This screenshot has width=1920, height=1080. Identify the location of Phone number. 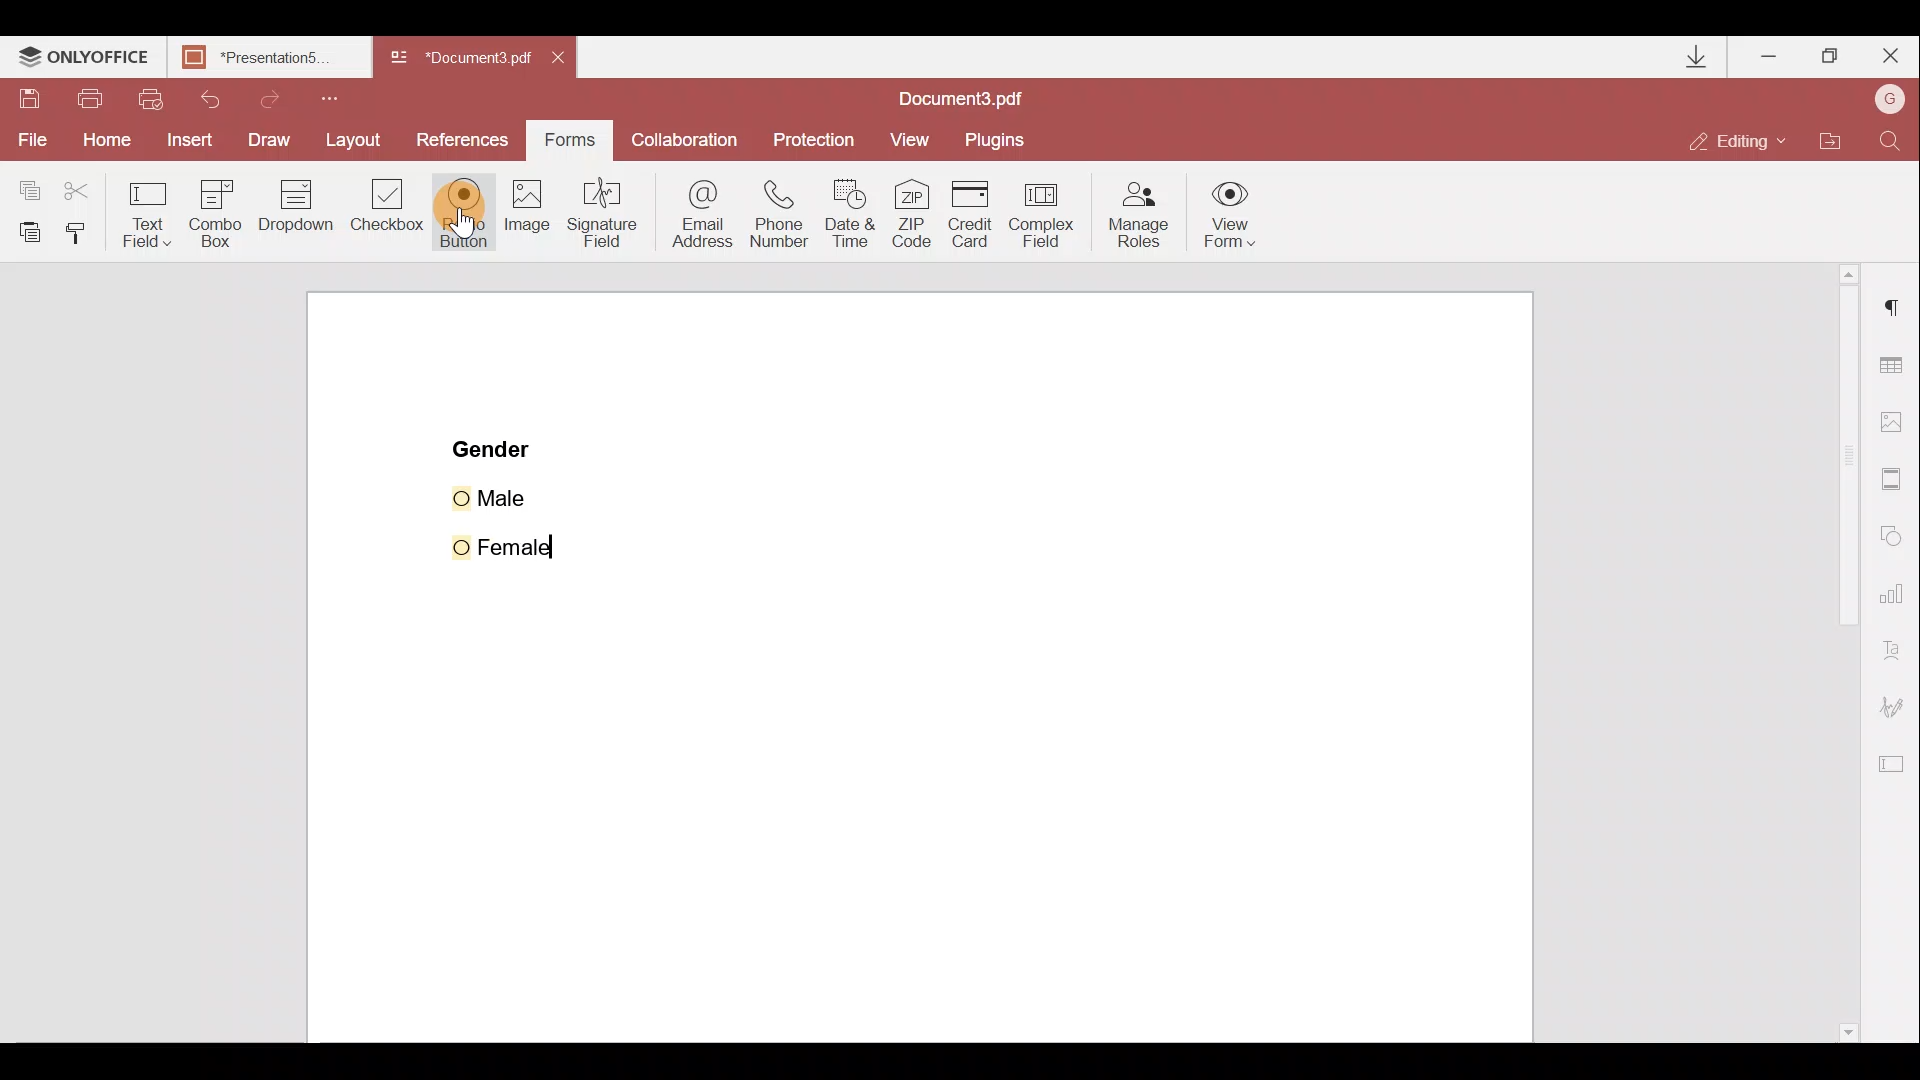
(787, 212).